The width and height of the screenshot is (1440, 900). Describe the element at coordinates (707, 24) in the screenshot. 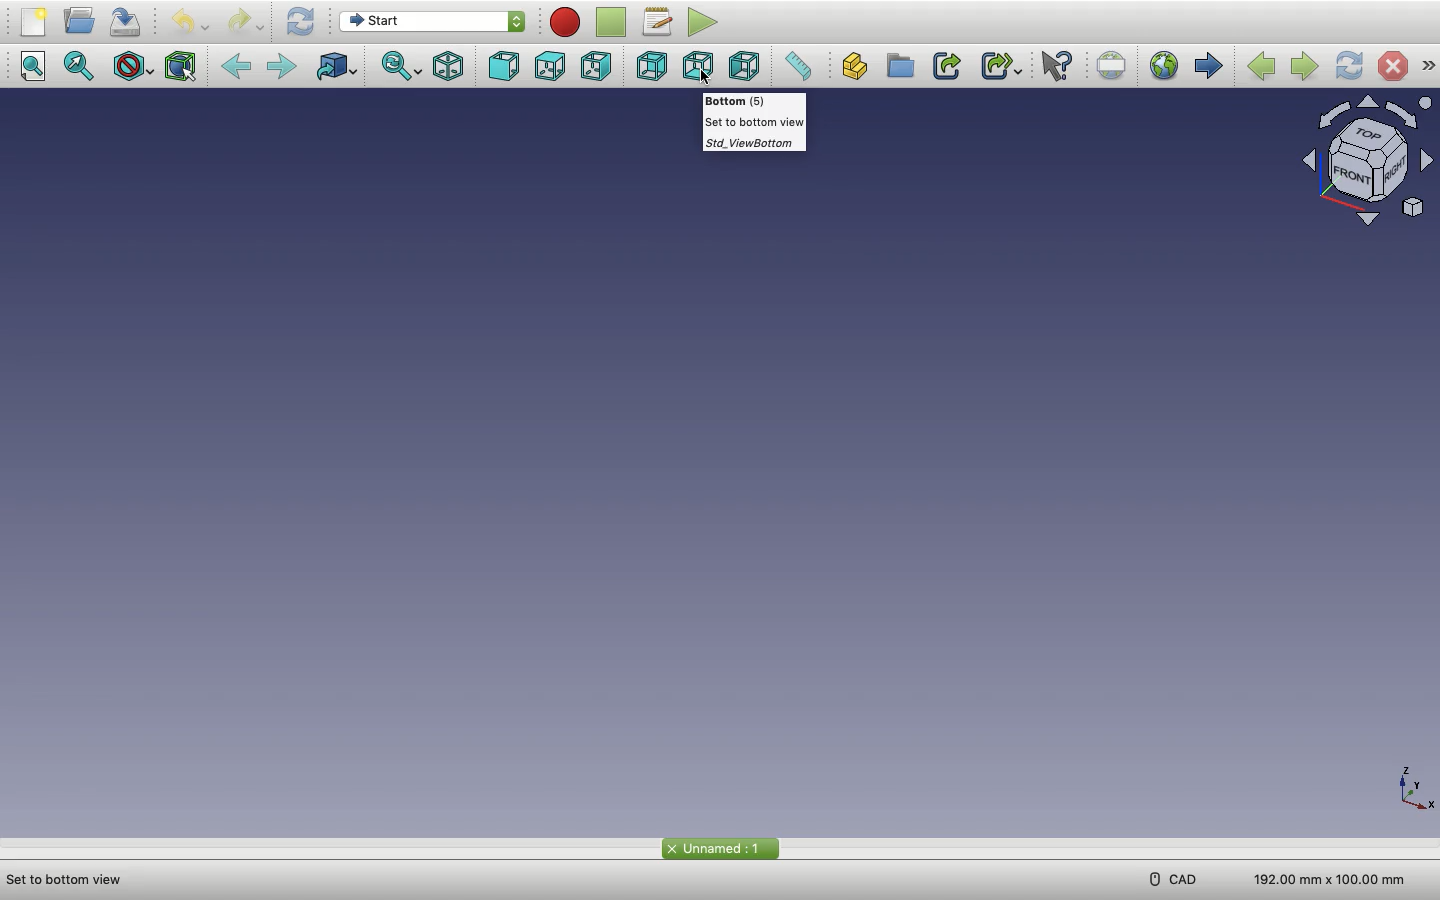

I see `Execute macros` at that location.